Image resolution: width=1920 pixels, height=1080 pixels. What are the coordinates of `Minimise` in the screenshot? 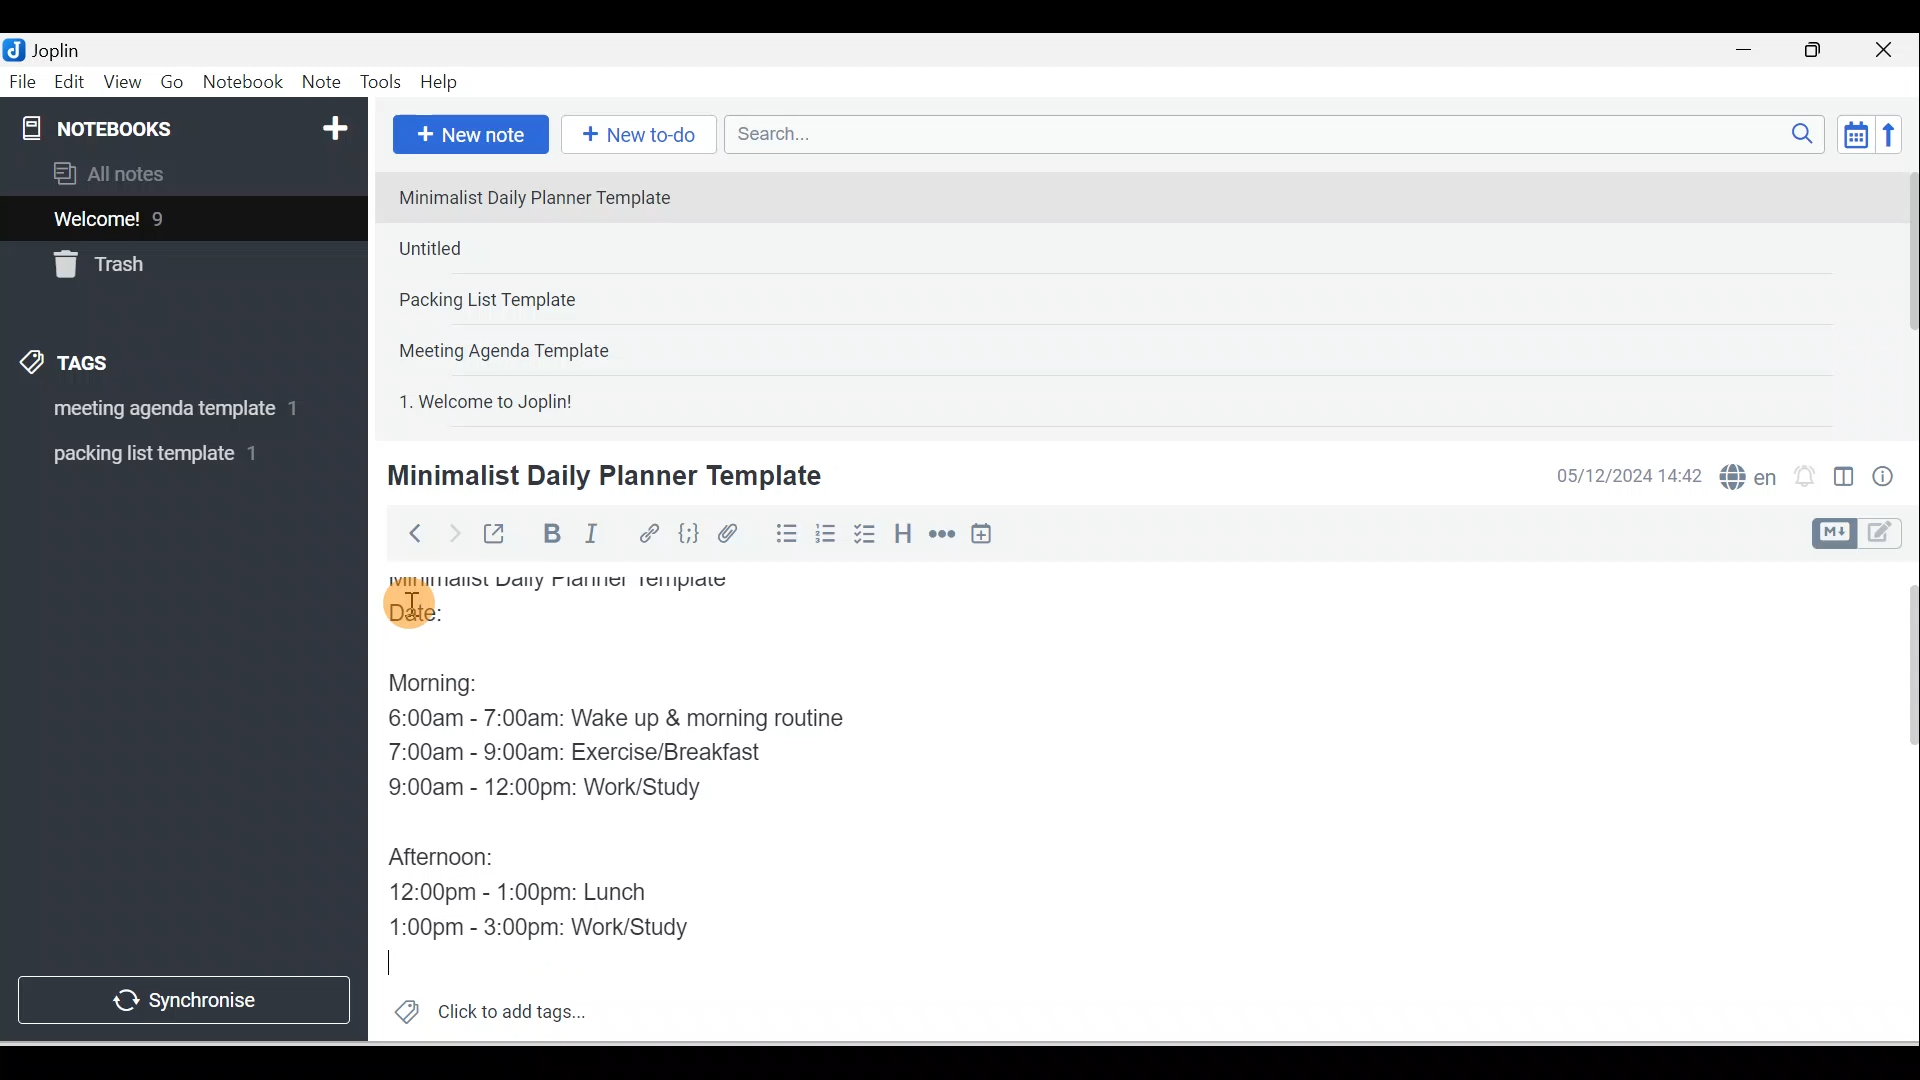 It's located at (1750, 52).